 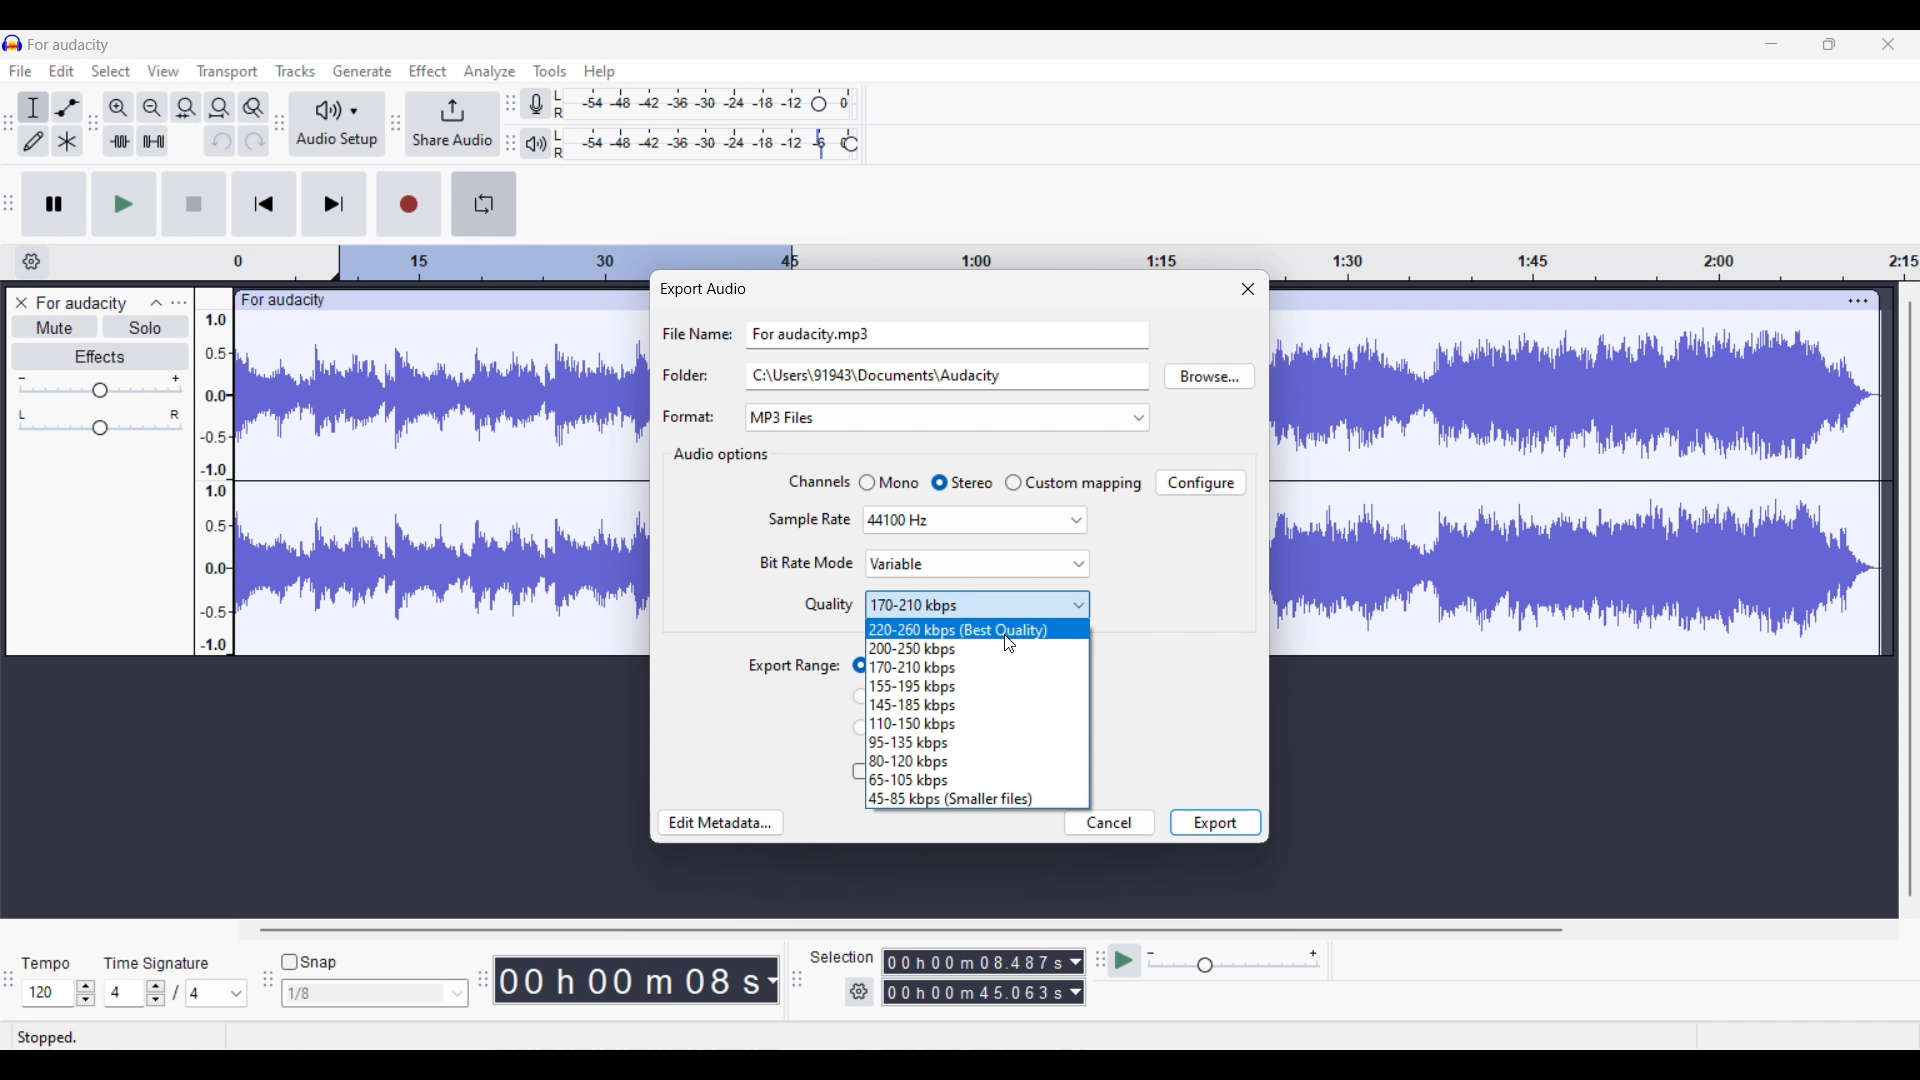 What do you see at coordinates (1073, 483) in the screenshot?
I see `Toggle for Custom mapping` at bounding box center [1073, 483].